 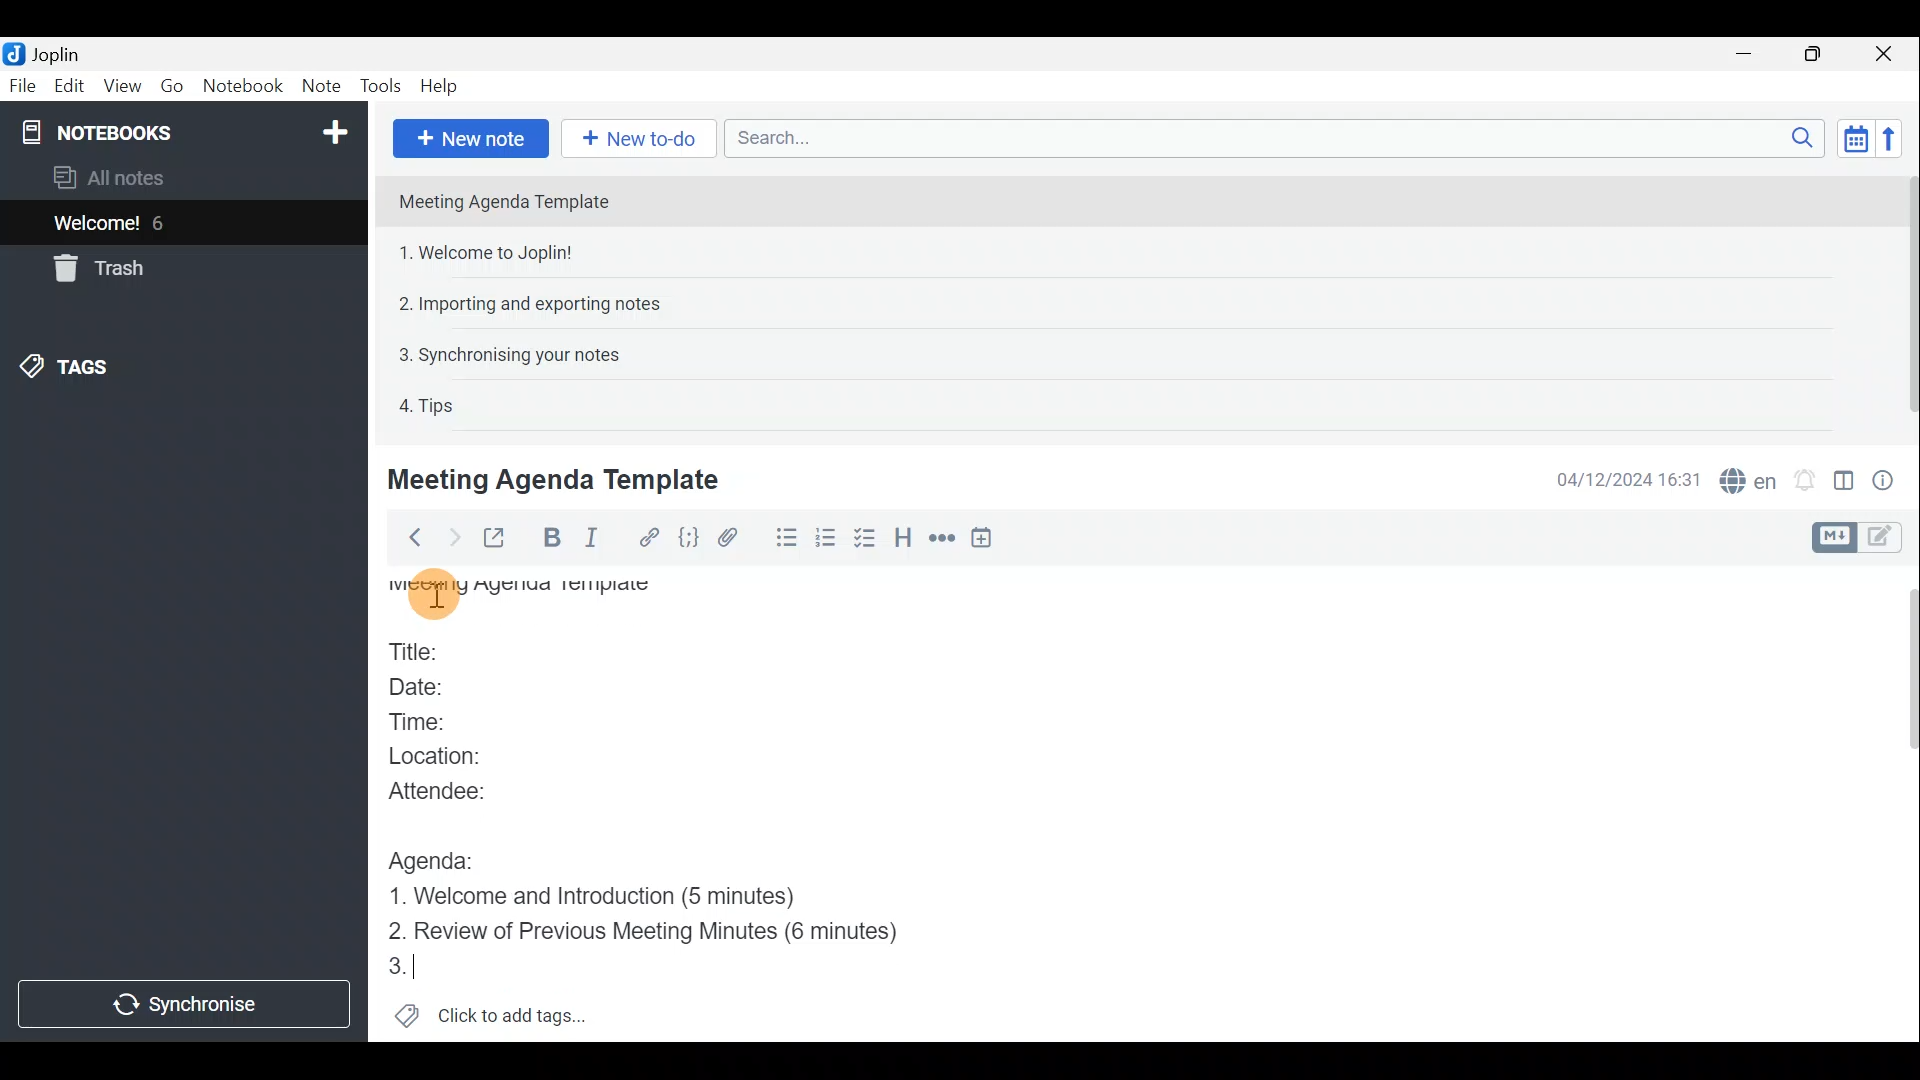 What do you see at coordinates (95, 268) in the screenshot?
I see `Trash` at bounding box center [95, 268].